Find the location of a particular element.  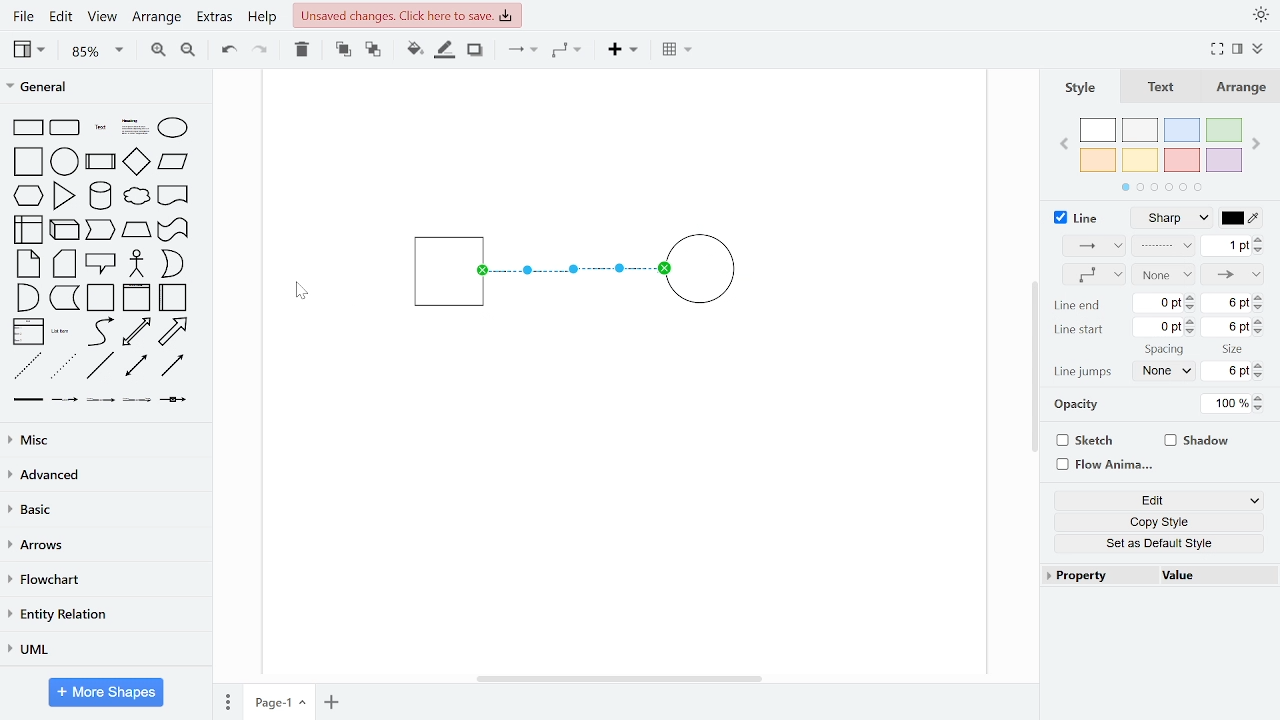

previous is located at coordinates (1066, 146).